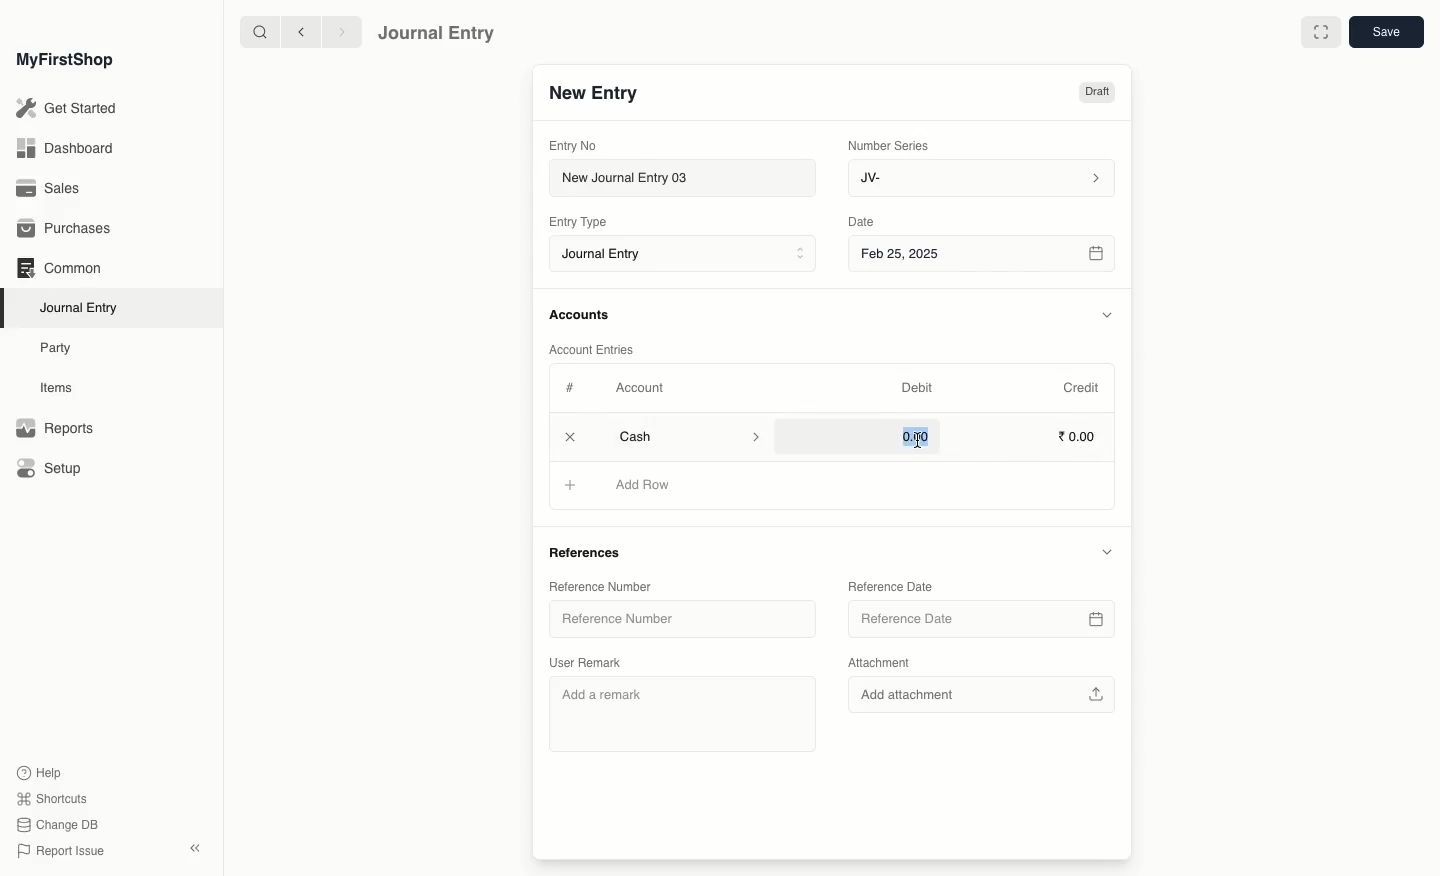  I want to click on search, so click(255, 32).